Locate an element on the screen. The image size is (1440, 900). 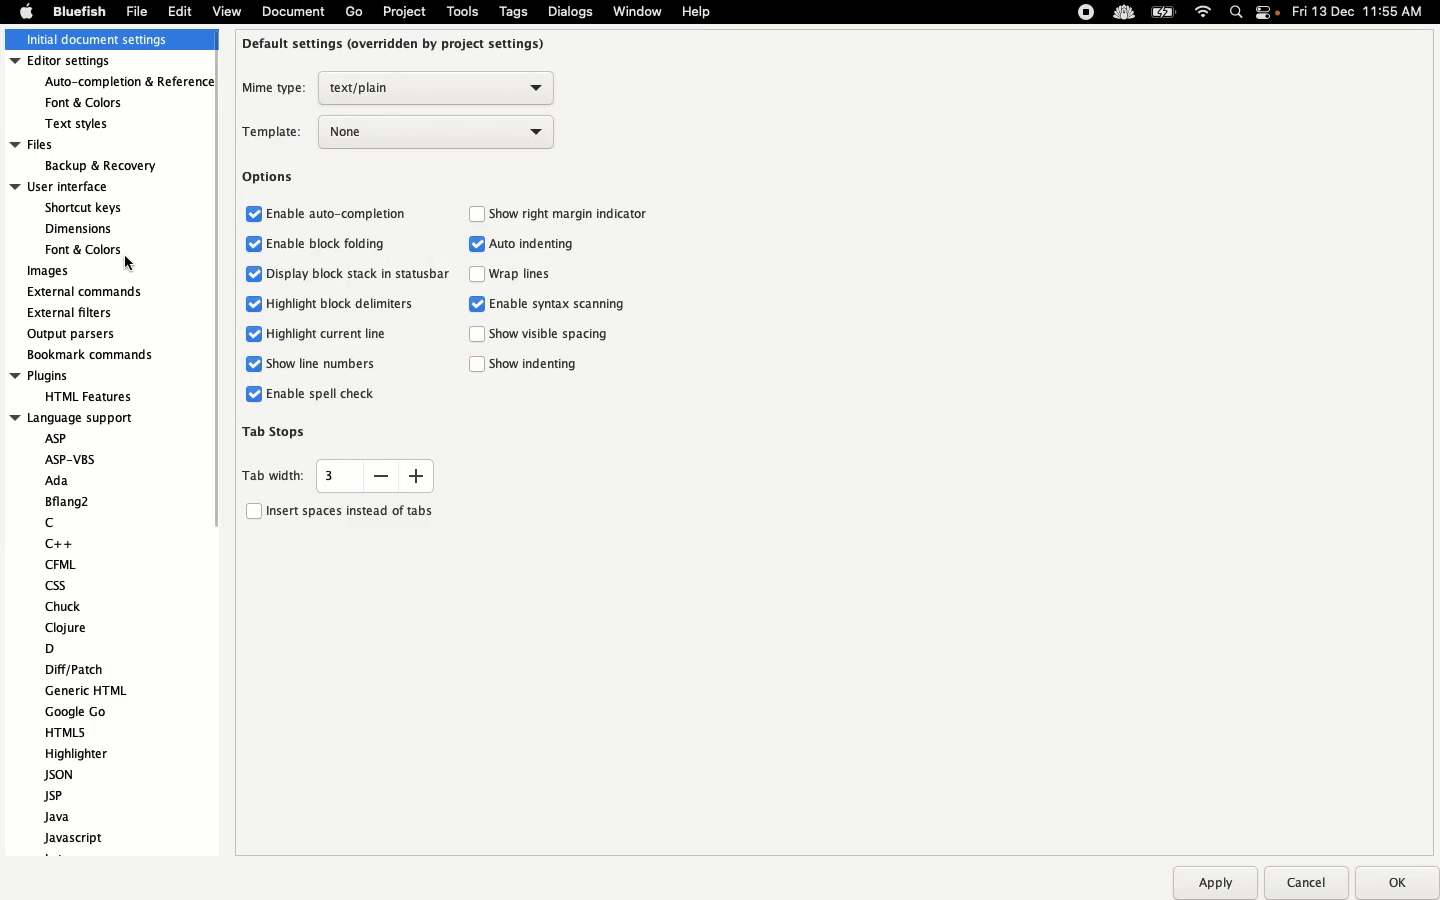
Ok is located at coordinates (1393, 882).